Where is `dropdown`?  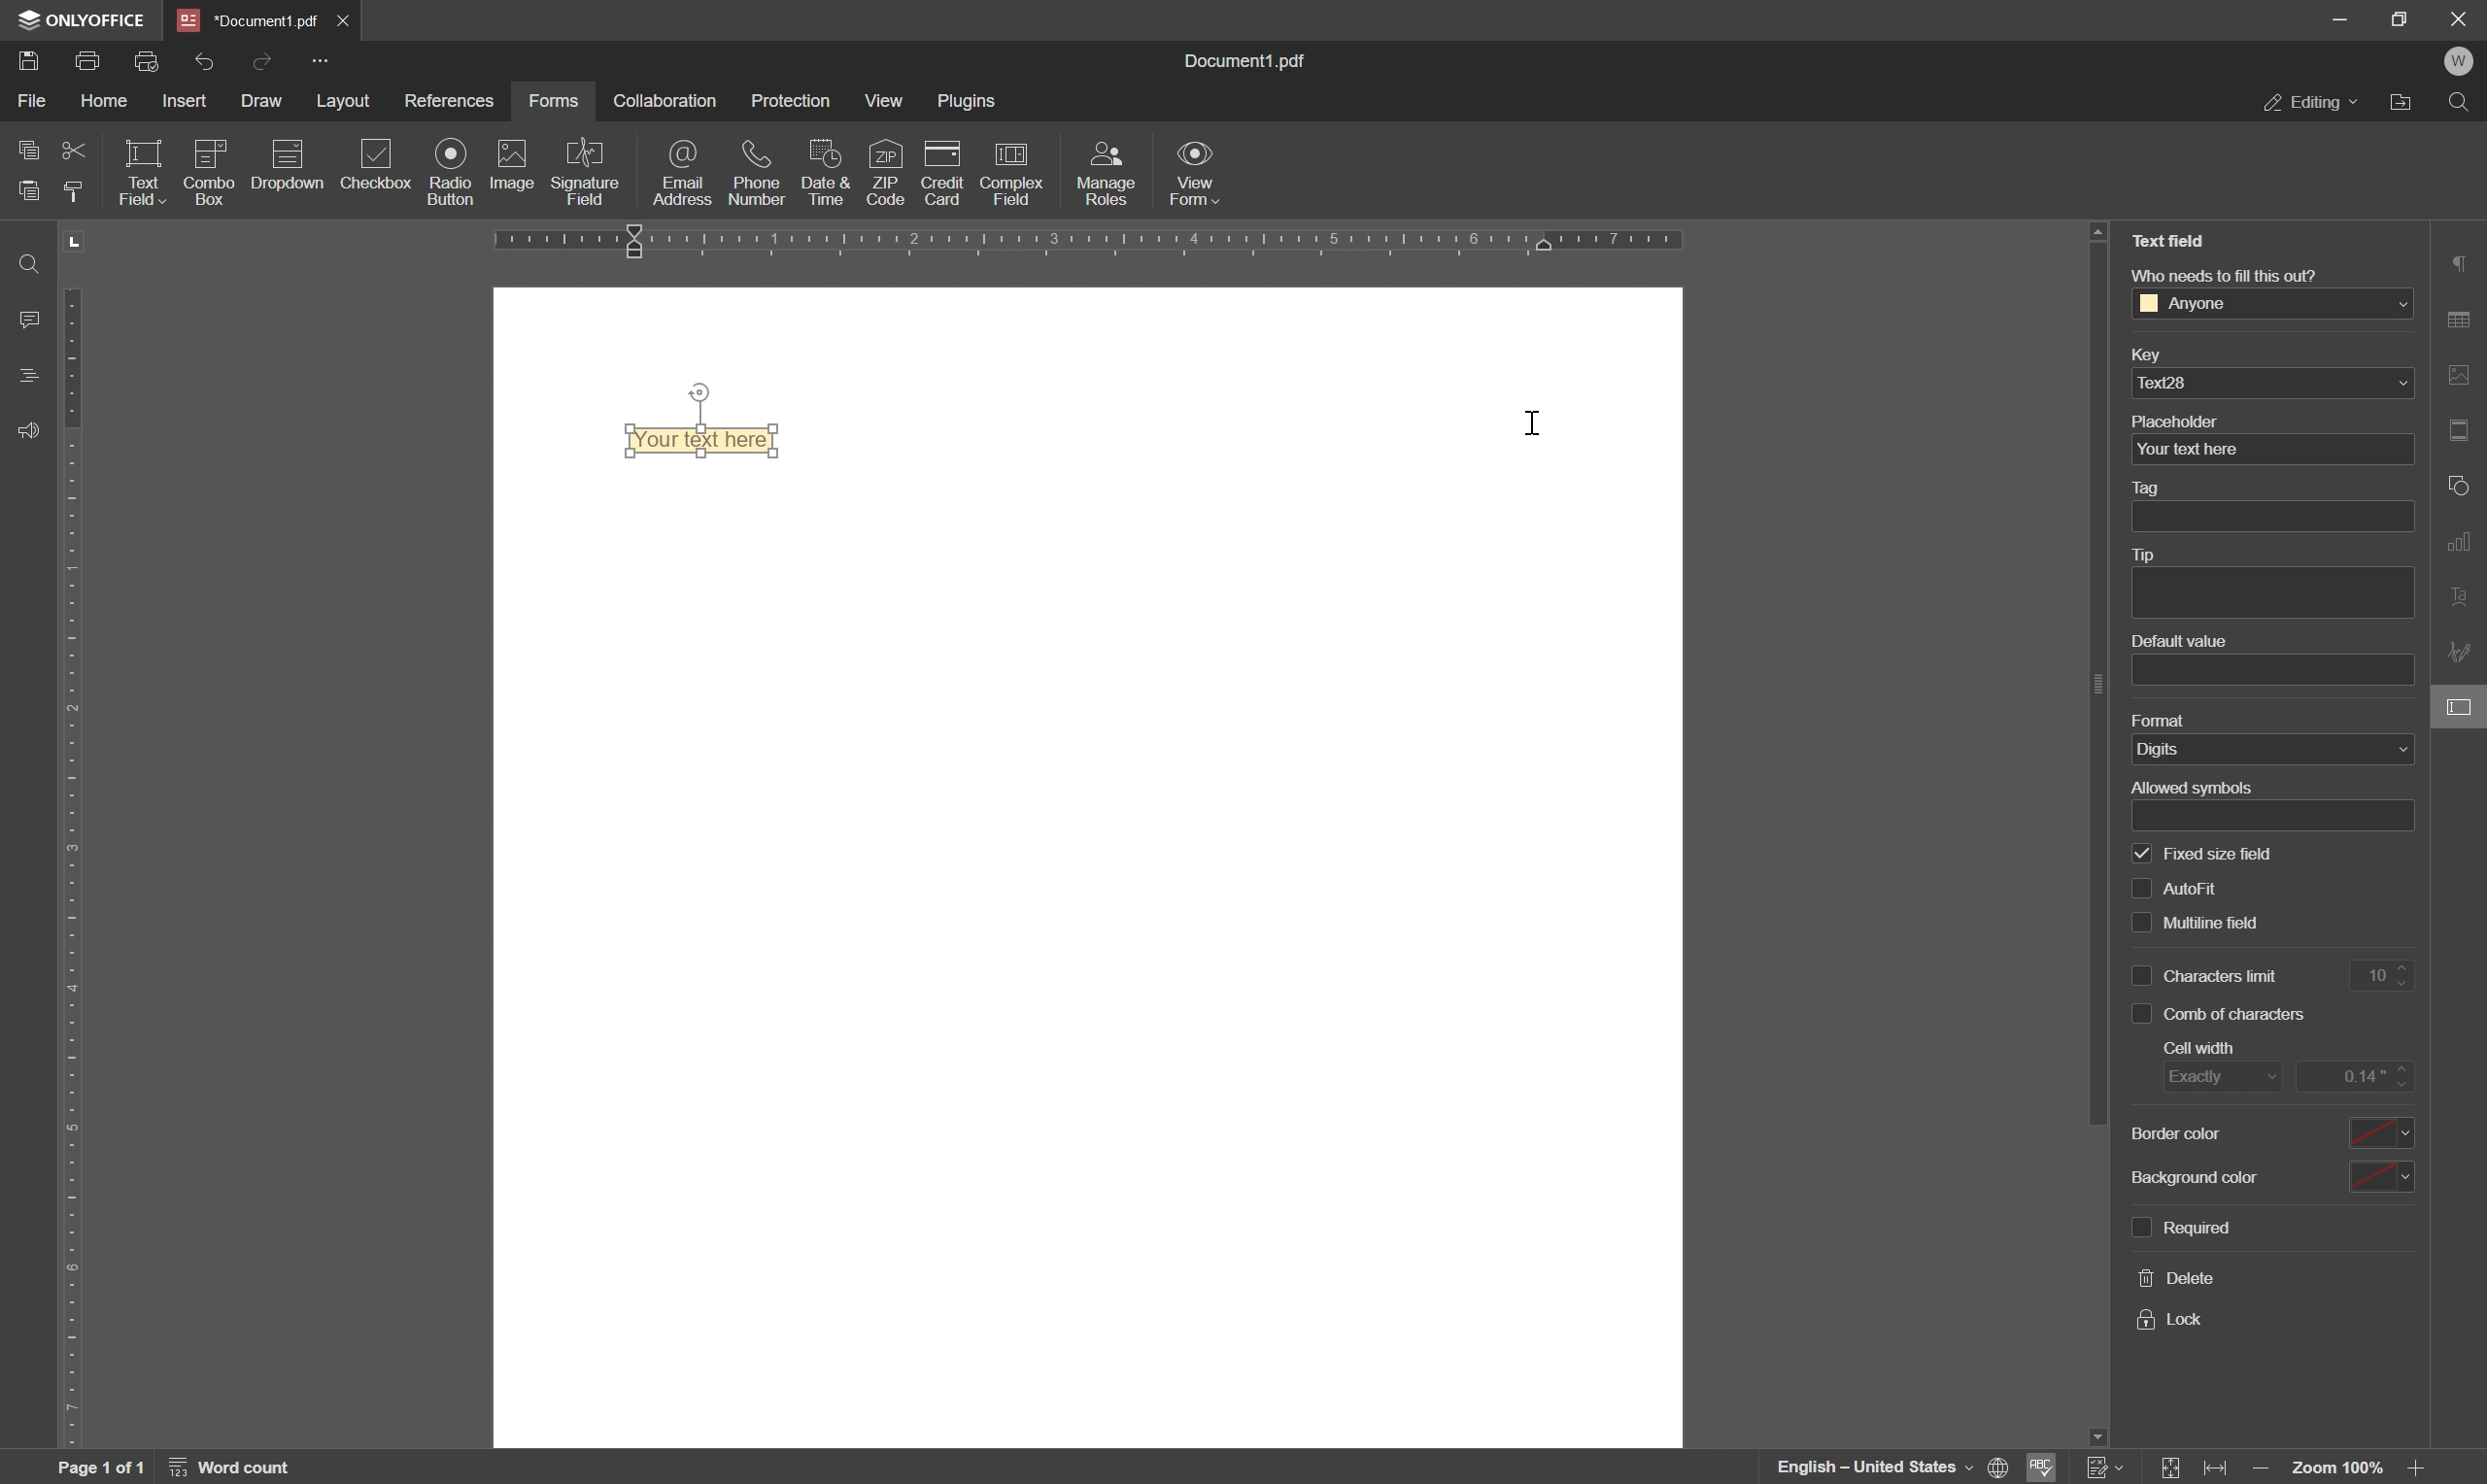 dropdown is located at coordinates (286, 197).